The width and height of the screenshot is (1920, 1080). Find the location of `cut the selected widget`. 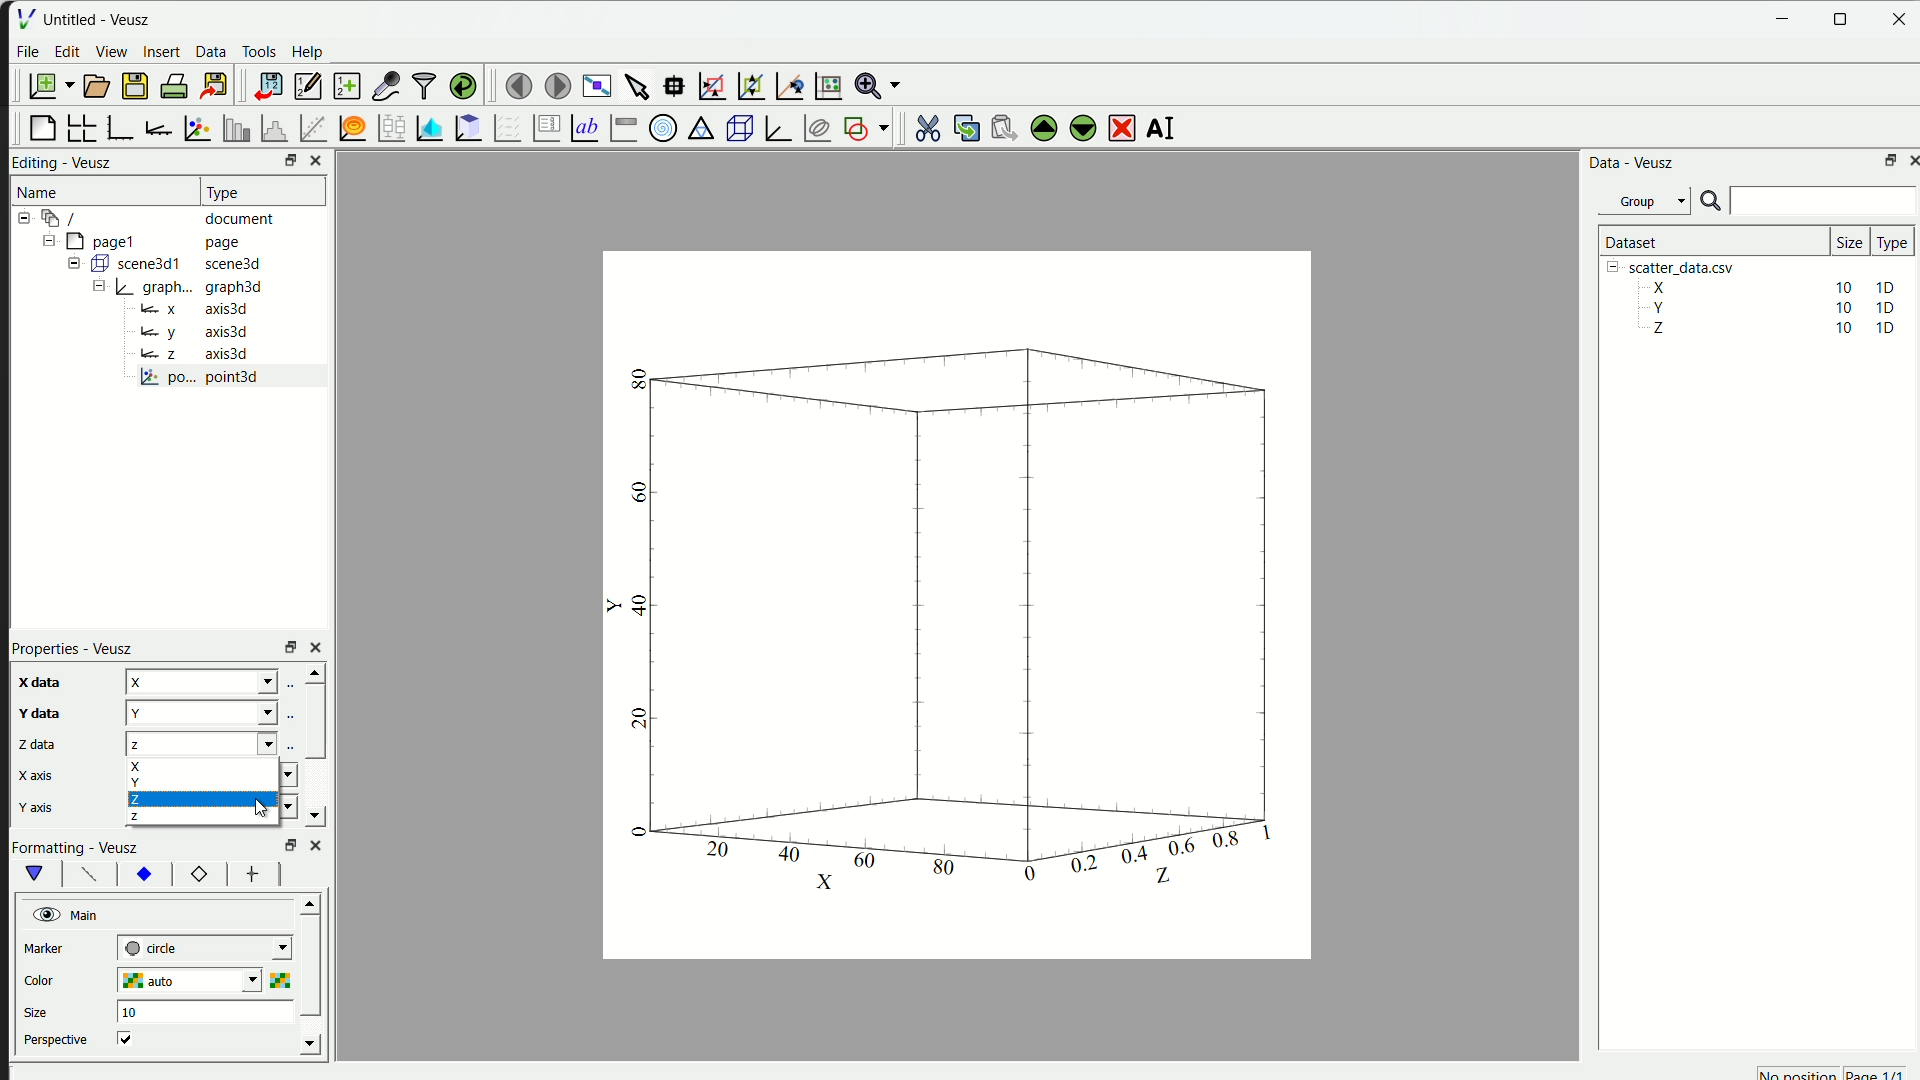

cut the selected widget is located at coordinates (925, 127).